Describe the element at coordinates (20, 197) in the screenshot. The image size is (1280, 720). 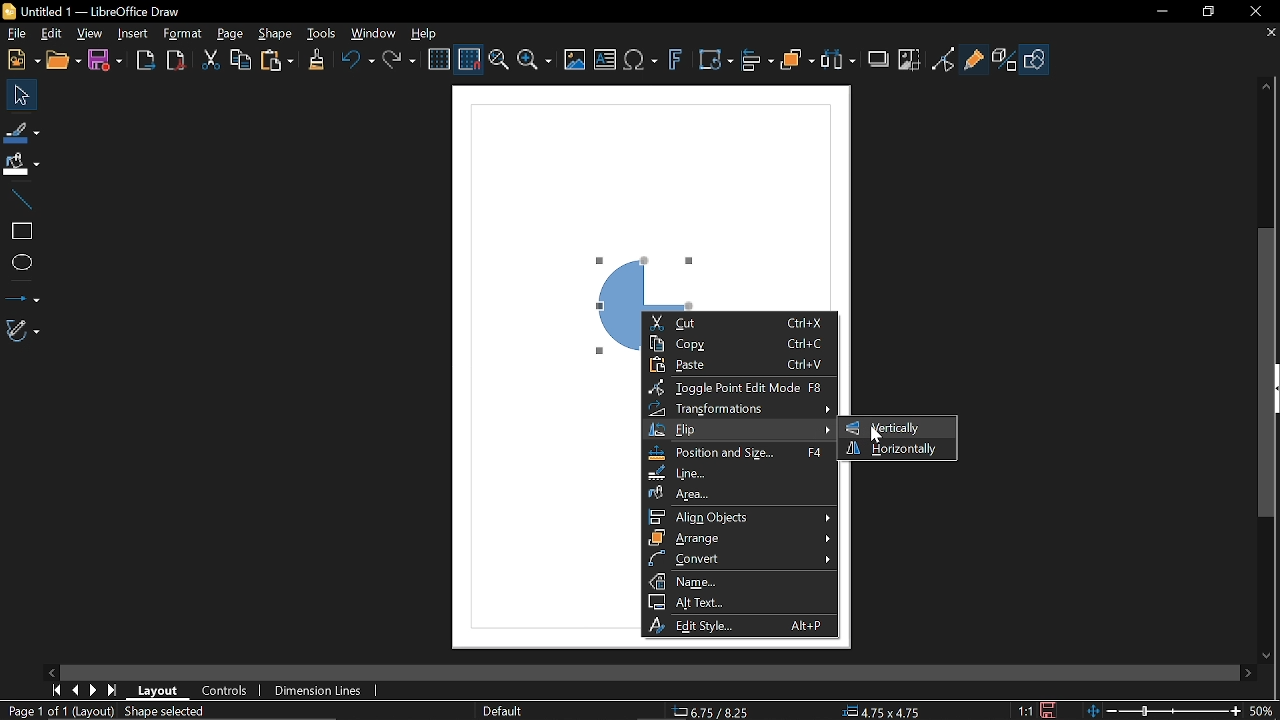
I see `Line` at that location.